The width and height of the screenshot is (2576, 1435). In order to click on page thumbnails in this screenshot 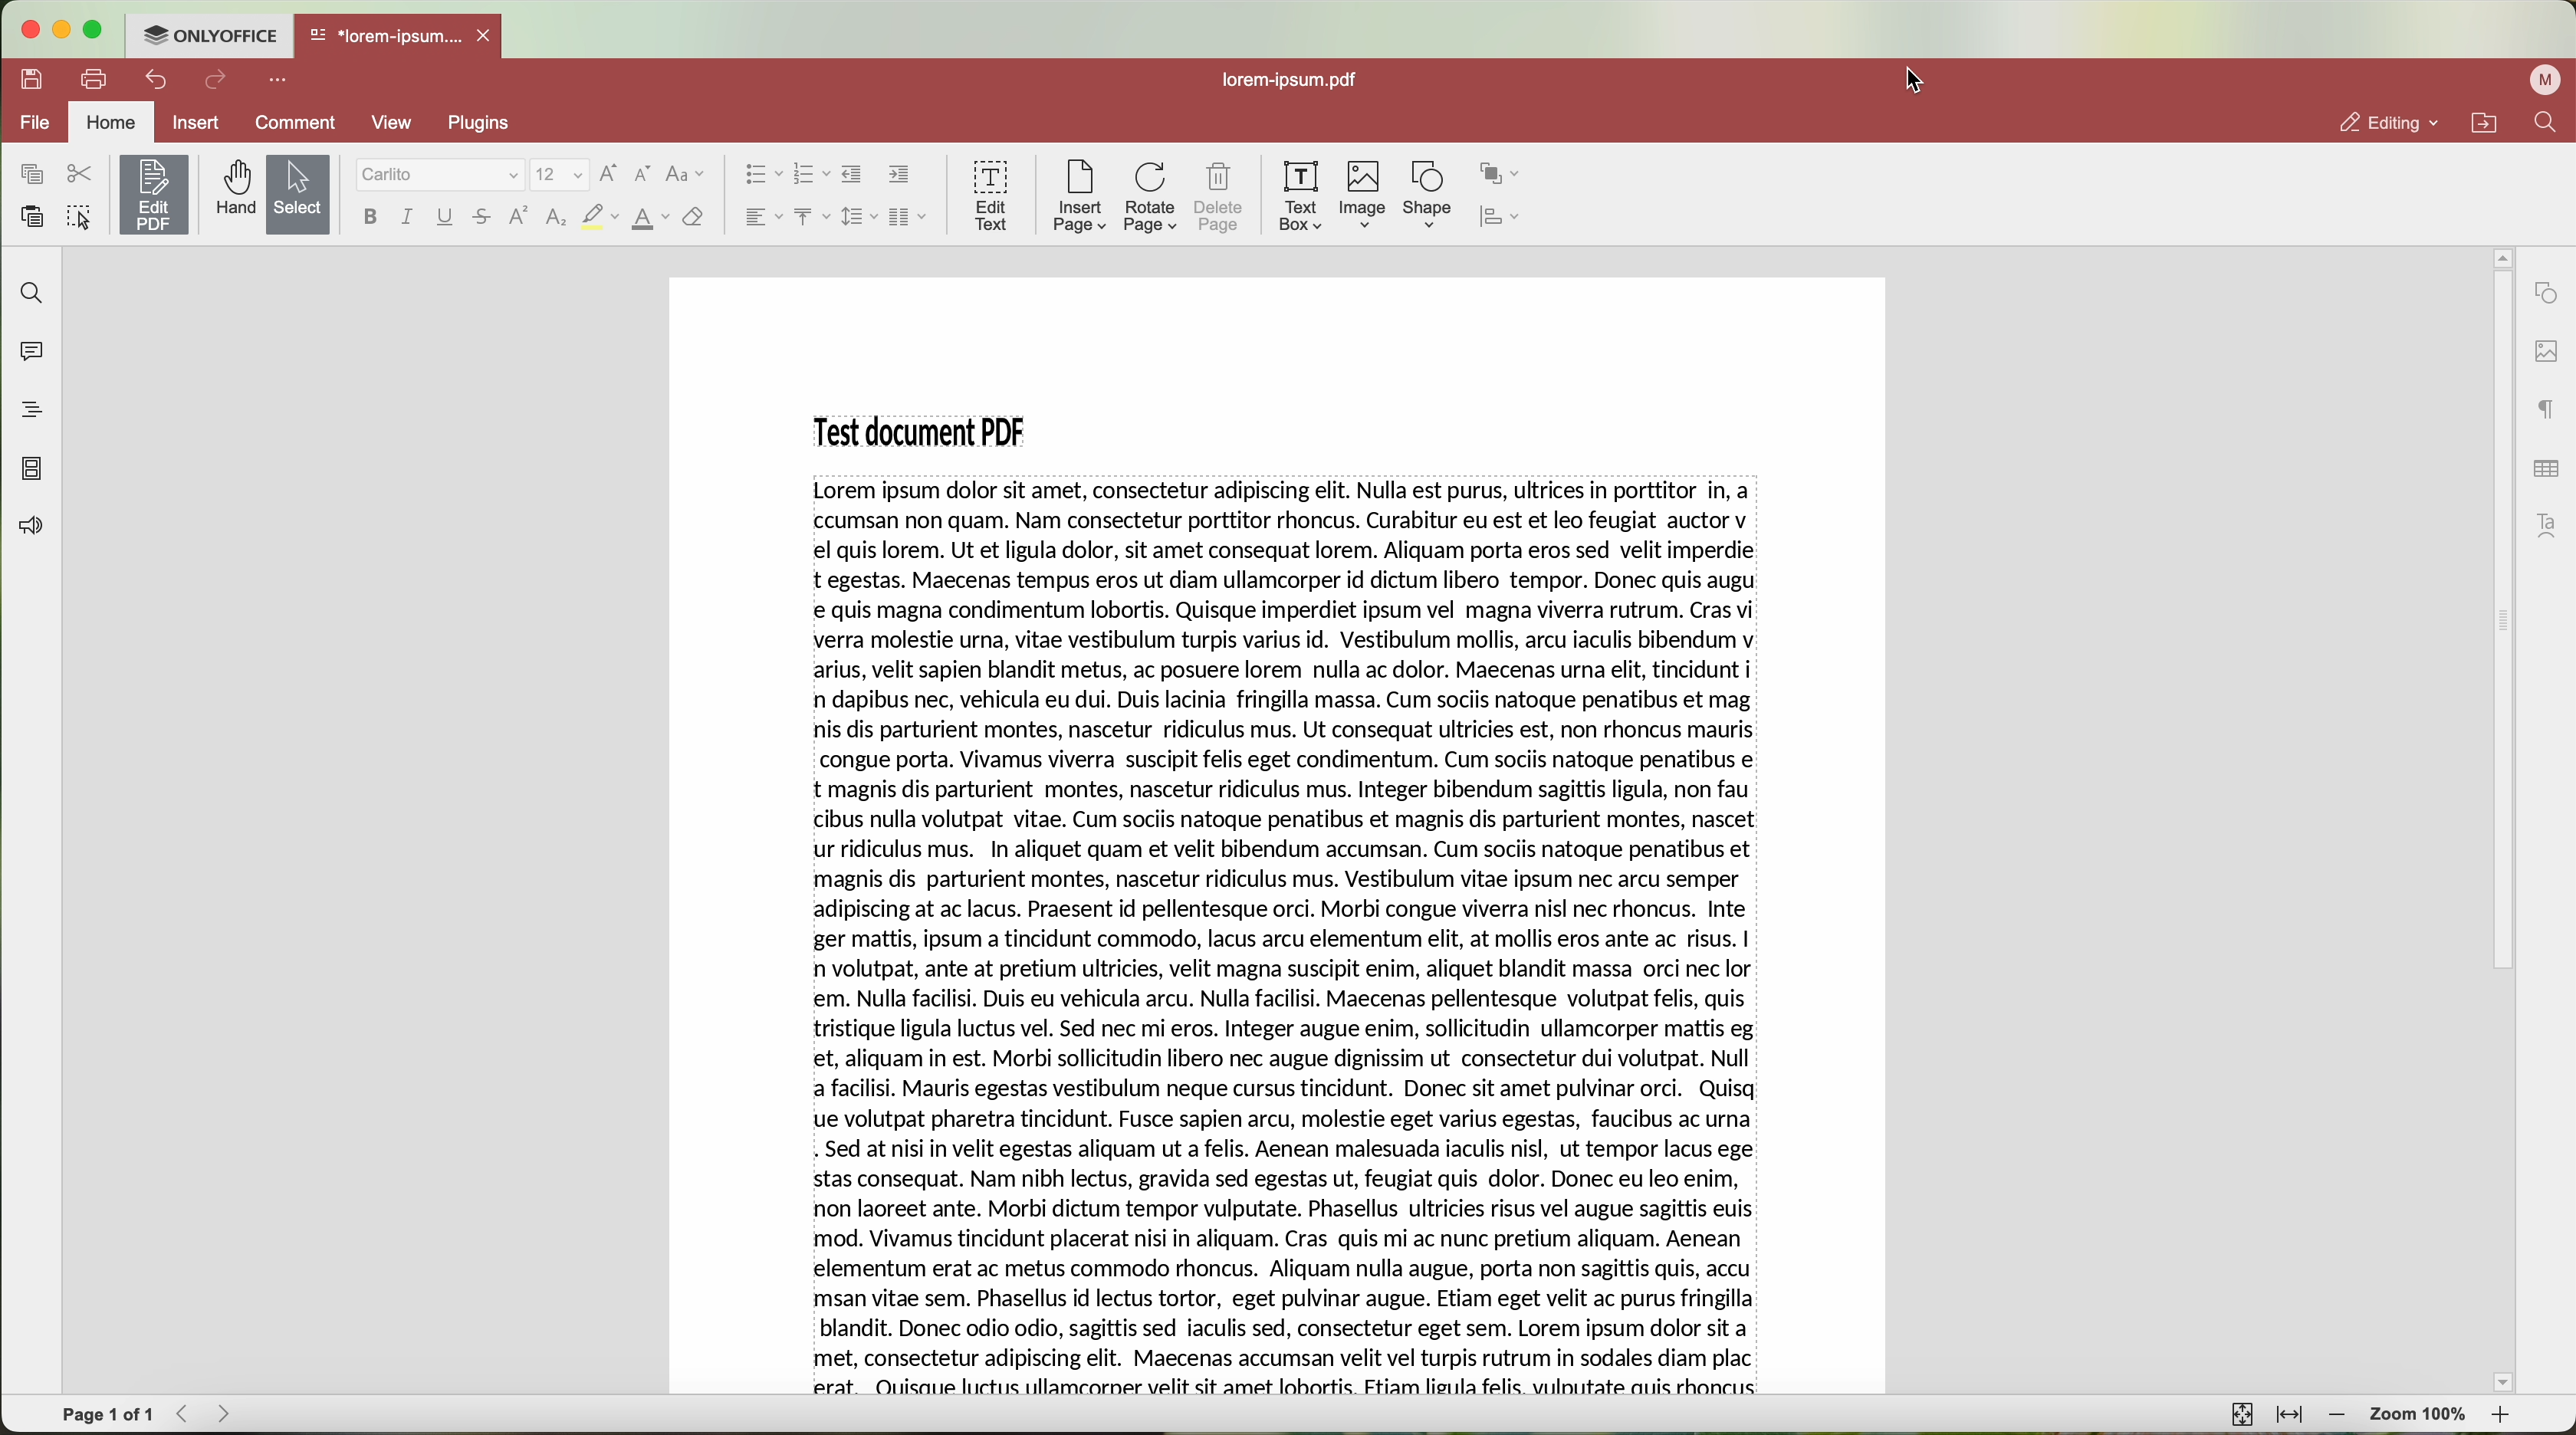, I will do `click(33, 470)`.